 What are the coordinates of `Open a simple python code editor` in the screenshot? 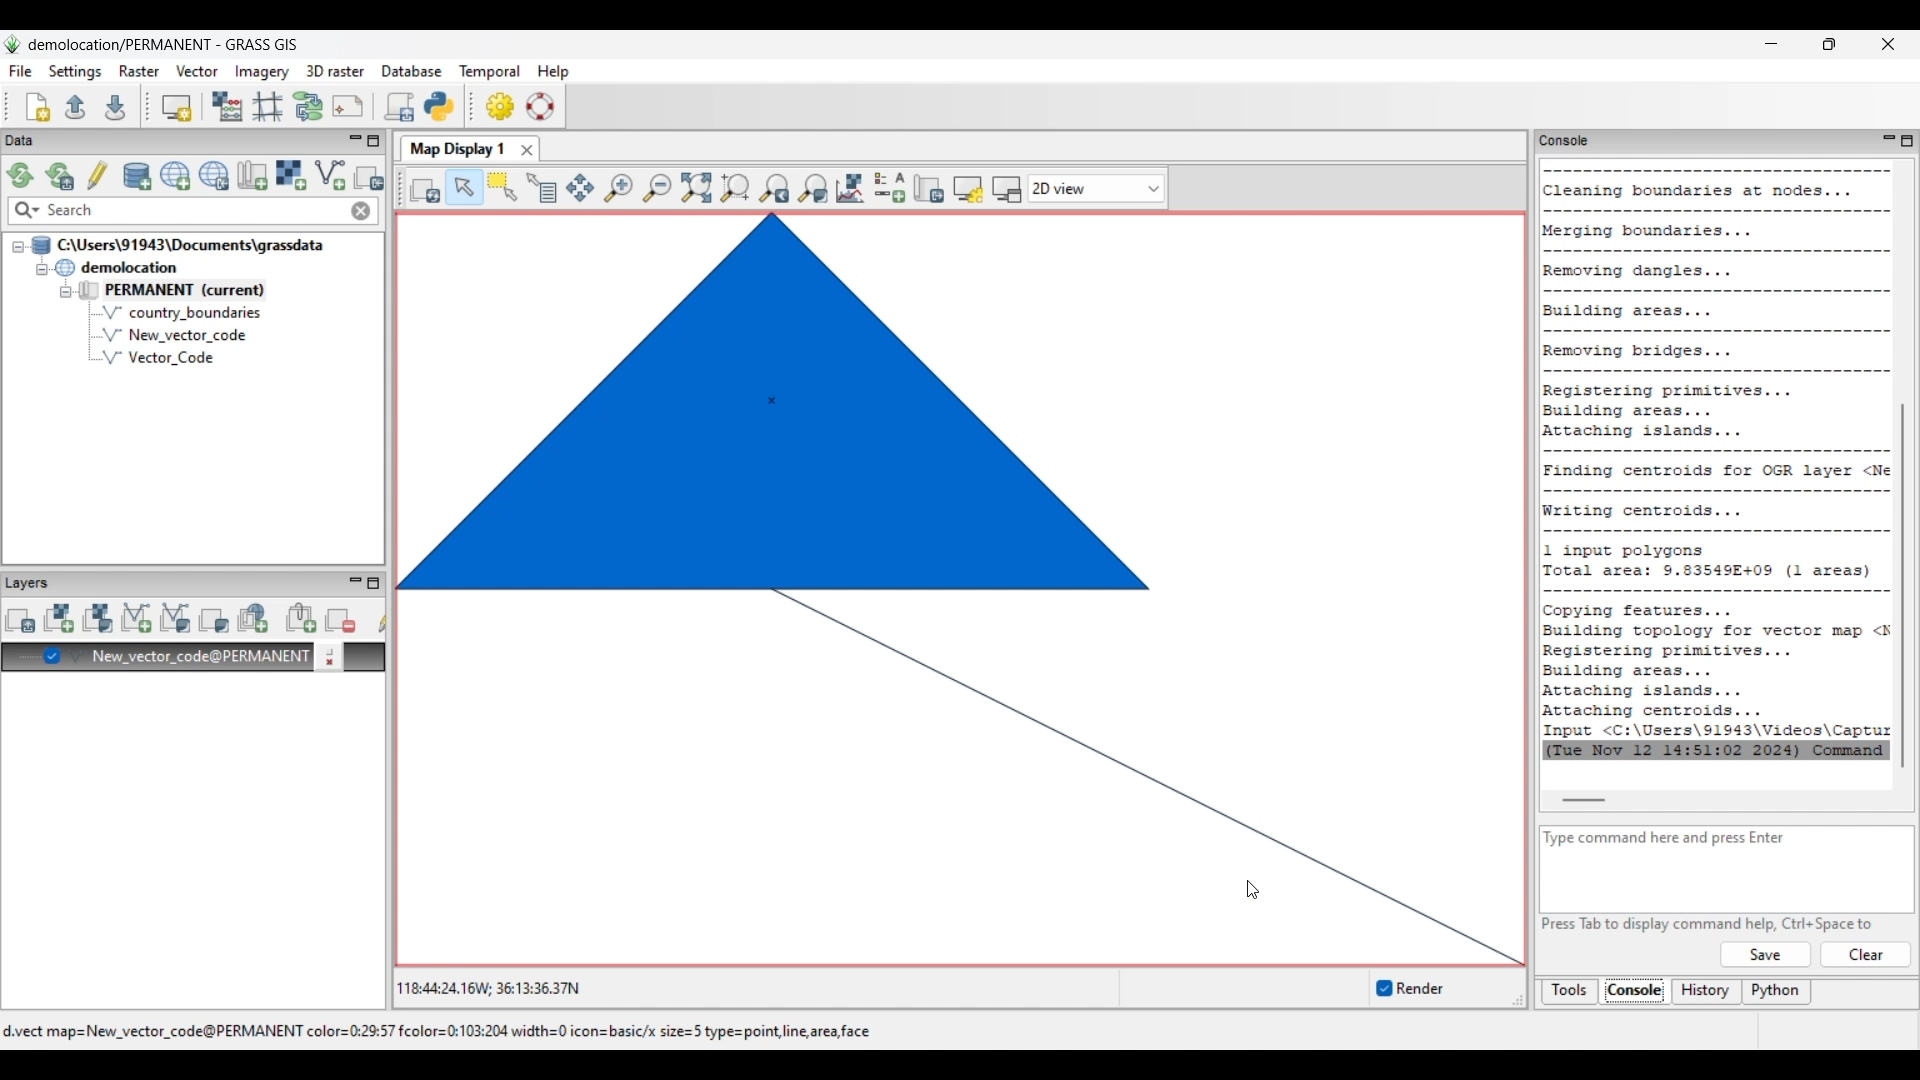 It's located at (439, 106).